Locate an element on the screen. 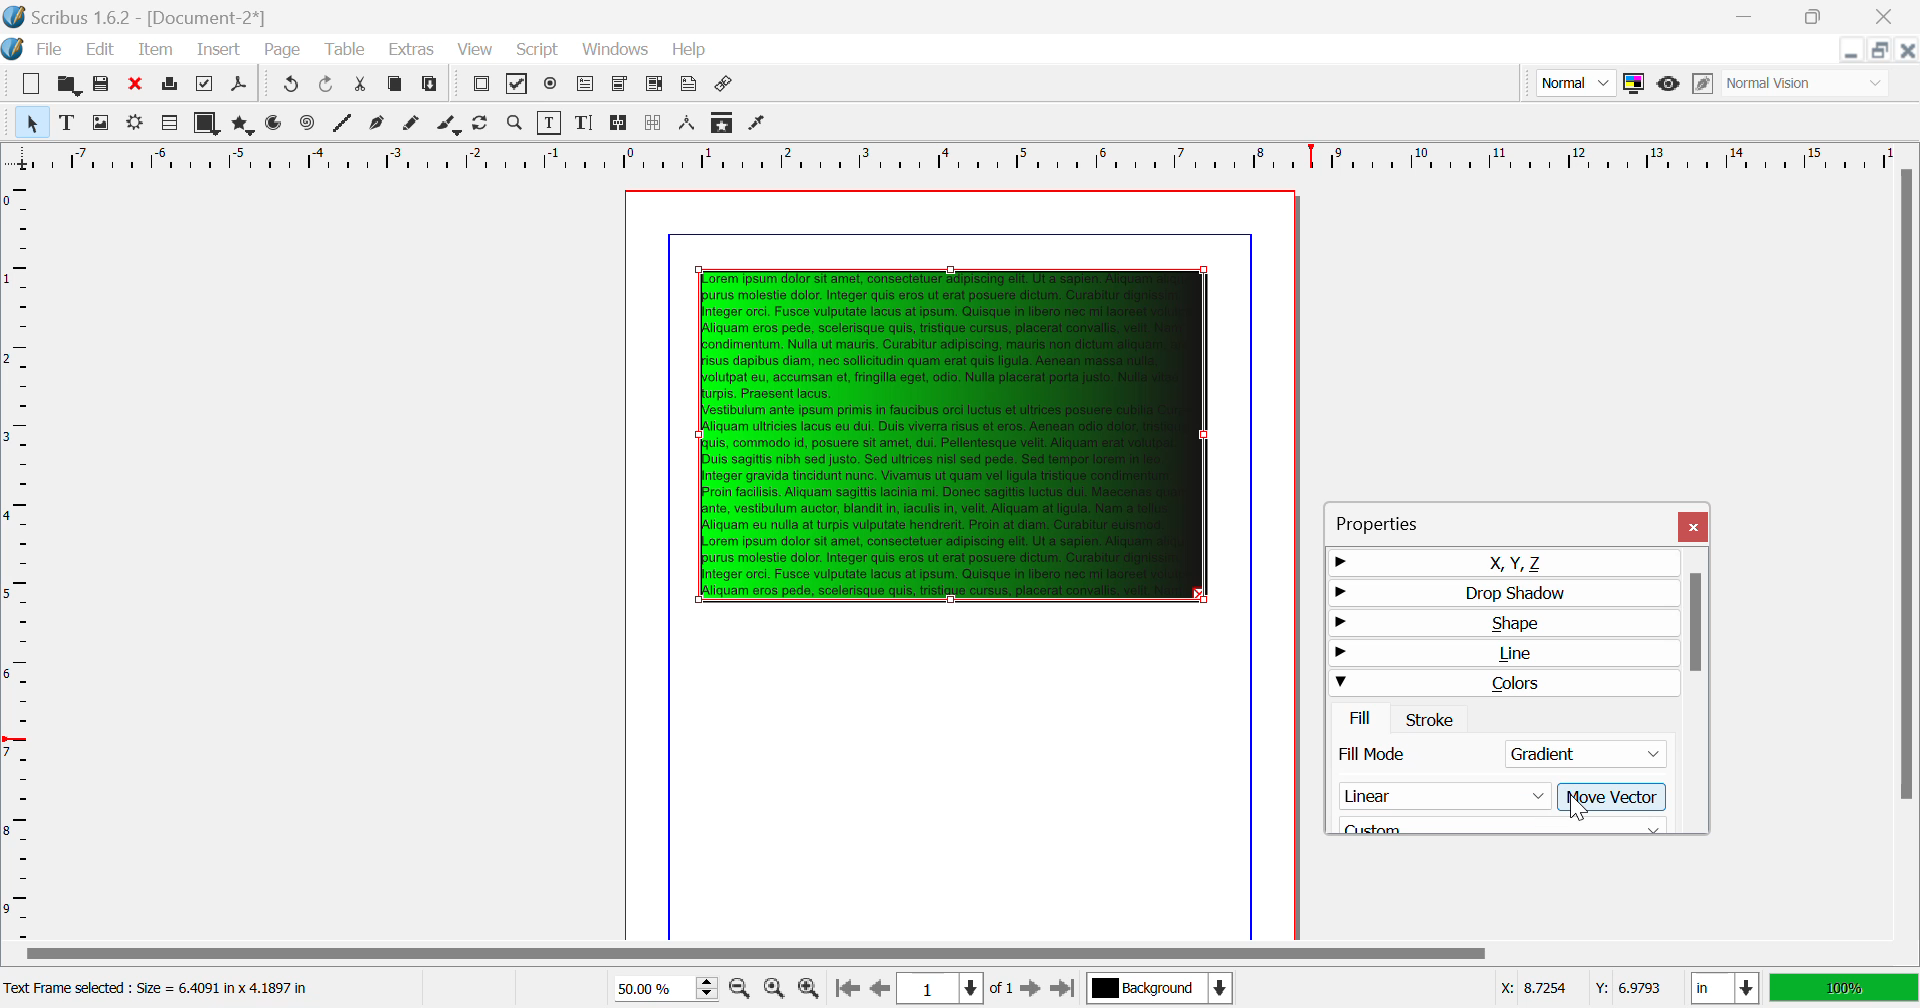 Image resolution: width=1920 pixels, height=1008 pixels. Edit in Preview Mode is located at coordinates (1705, 84).